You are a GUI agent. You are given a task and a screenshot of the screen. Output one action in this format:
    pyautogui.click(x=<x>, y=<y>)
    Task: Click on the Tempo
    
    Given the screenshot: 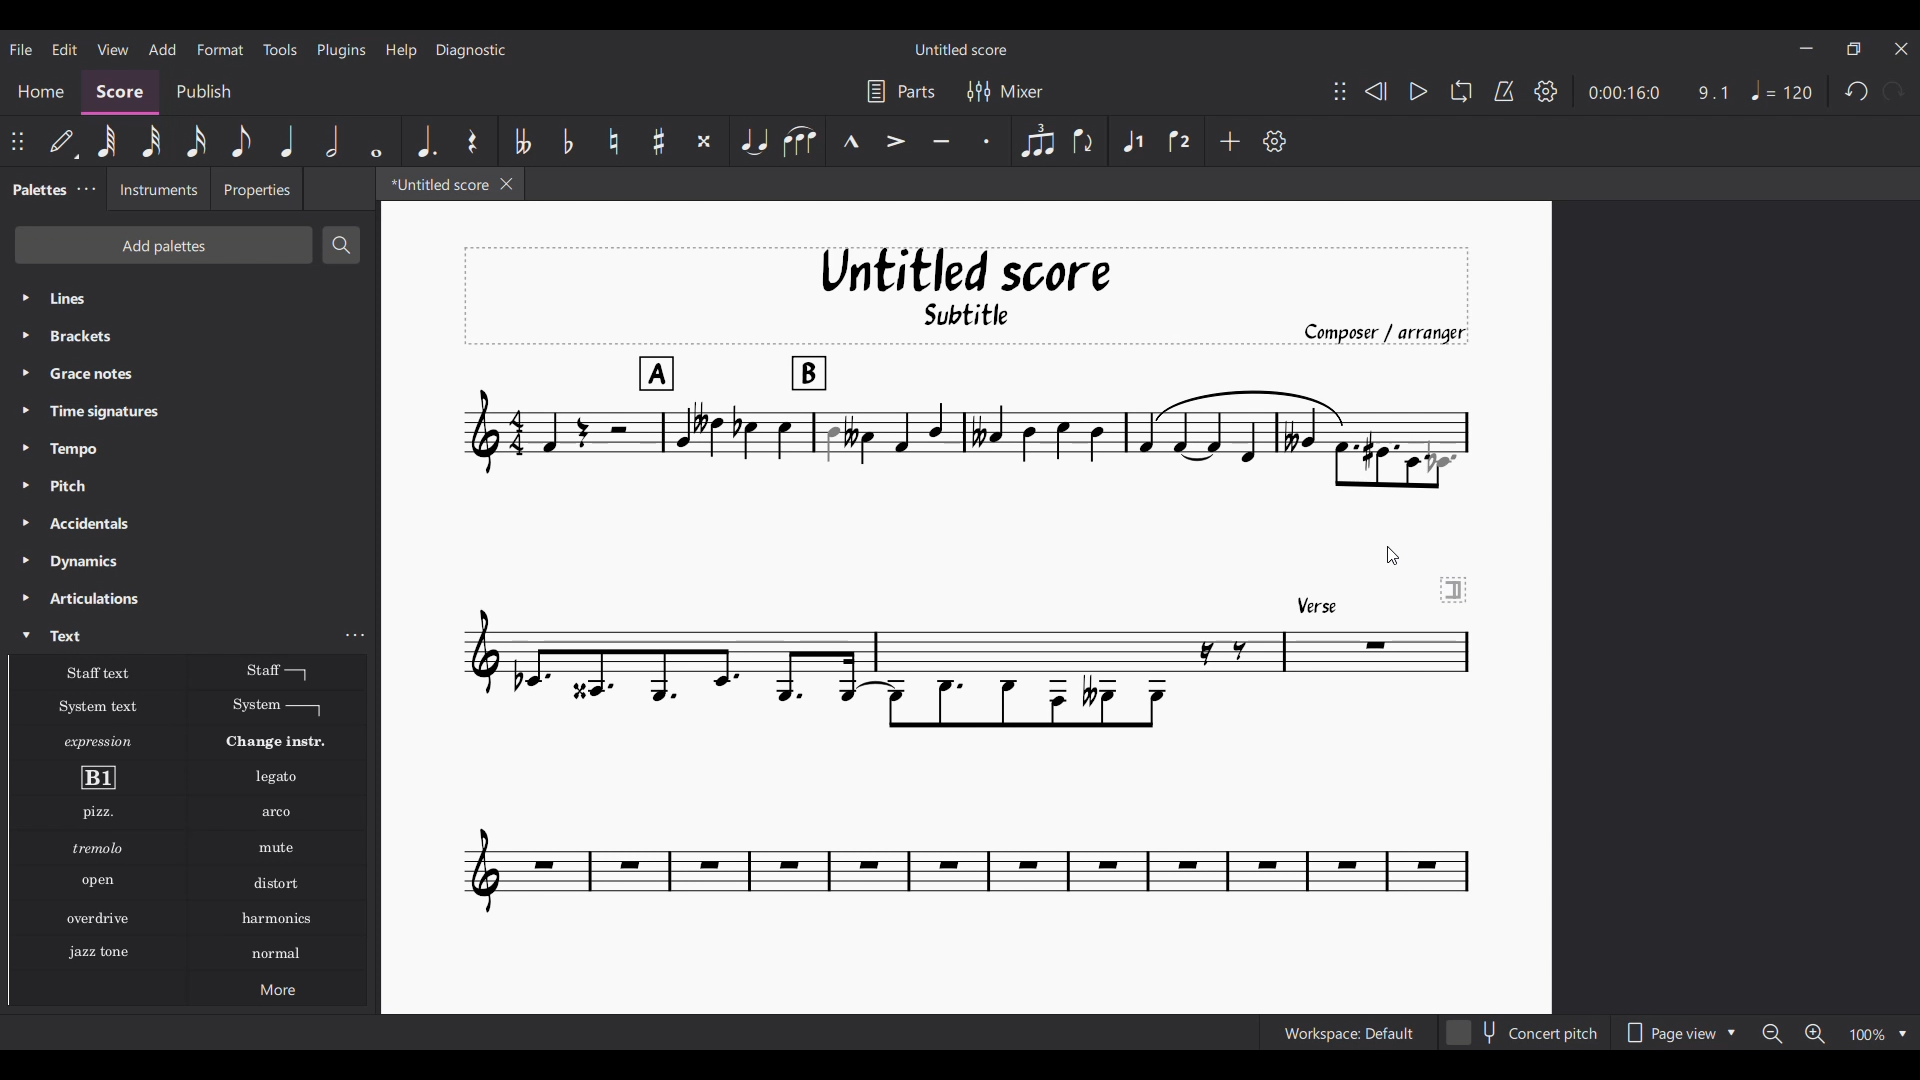 What is the action you would take?
    pyautogui.click(x=1782, y=91)
    